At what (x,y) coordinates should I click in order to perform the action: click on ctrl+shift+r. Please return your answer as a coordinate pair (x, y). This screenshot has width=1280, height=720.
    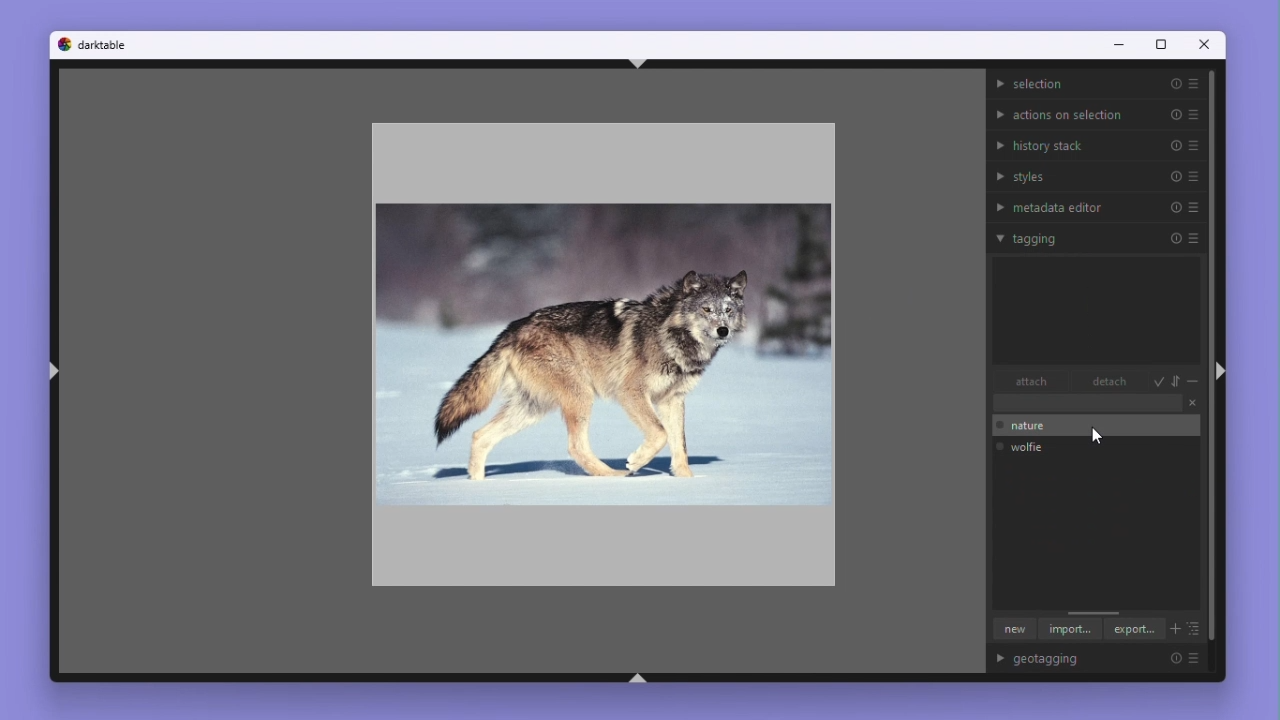
    Looking at the image, I should click on (1219, 370).